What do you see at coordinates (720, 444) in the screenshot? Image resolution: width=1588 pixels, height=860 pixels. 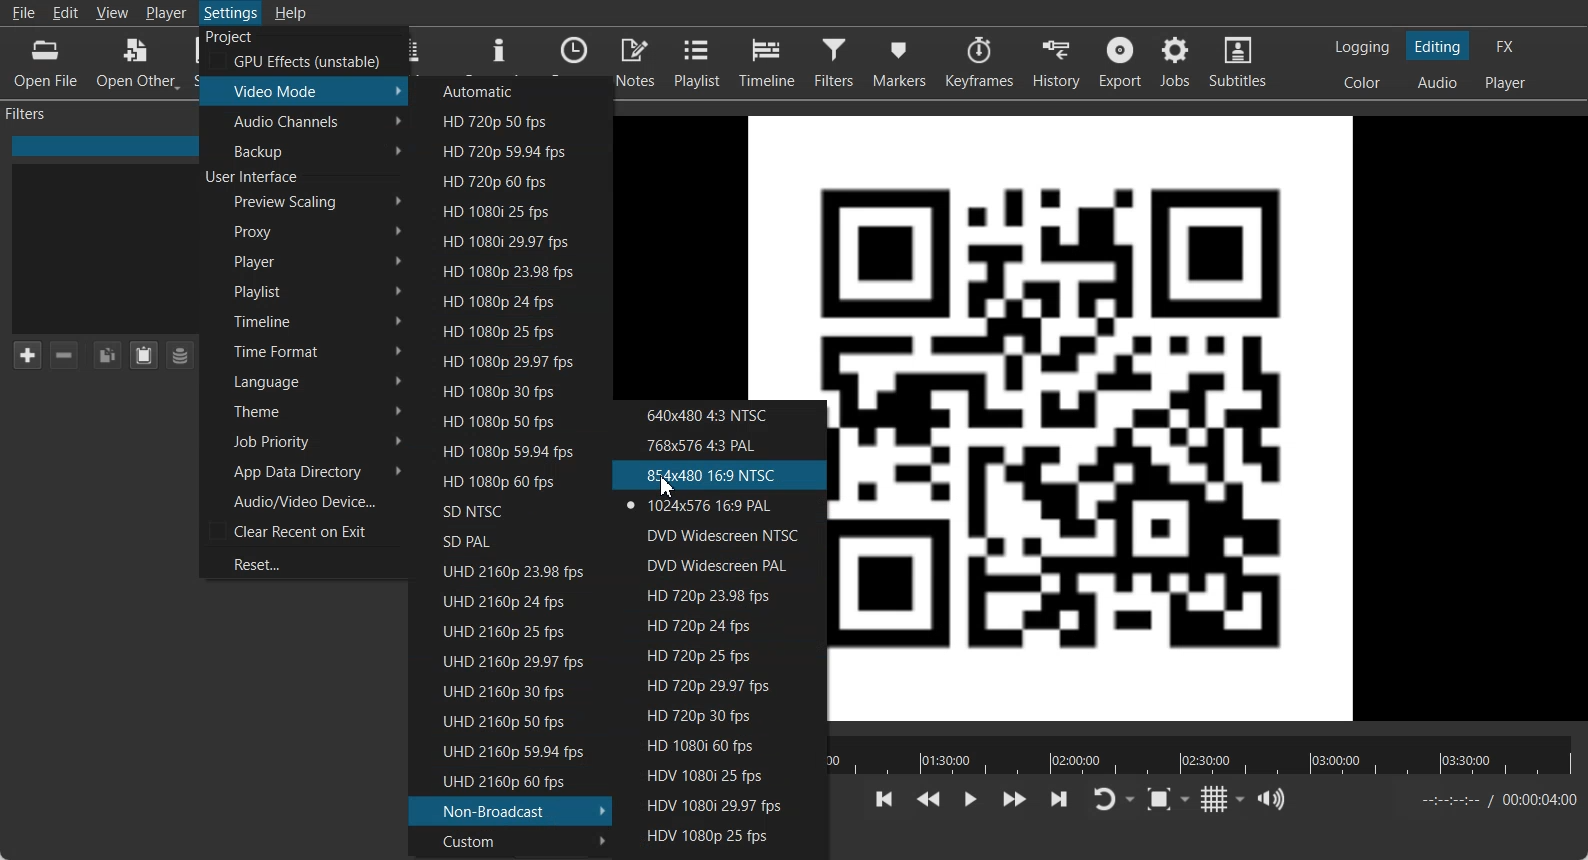 I see `768x576 4:3 PAL` at bounding box center [720, 444].